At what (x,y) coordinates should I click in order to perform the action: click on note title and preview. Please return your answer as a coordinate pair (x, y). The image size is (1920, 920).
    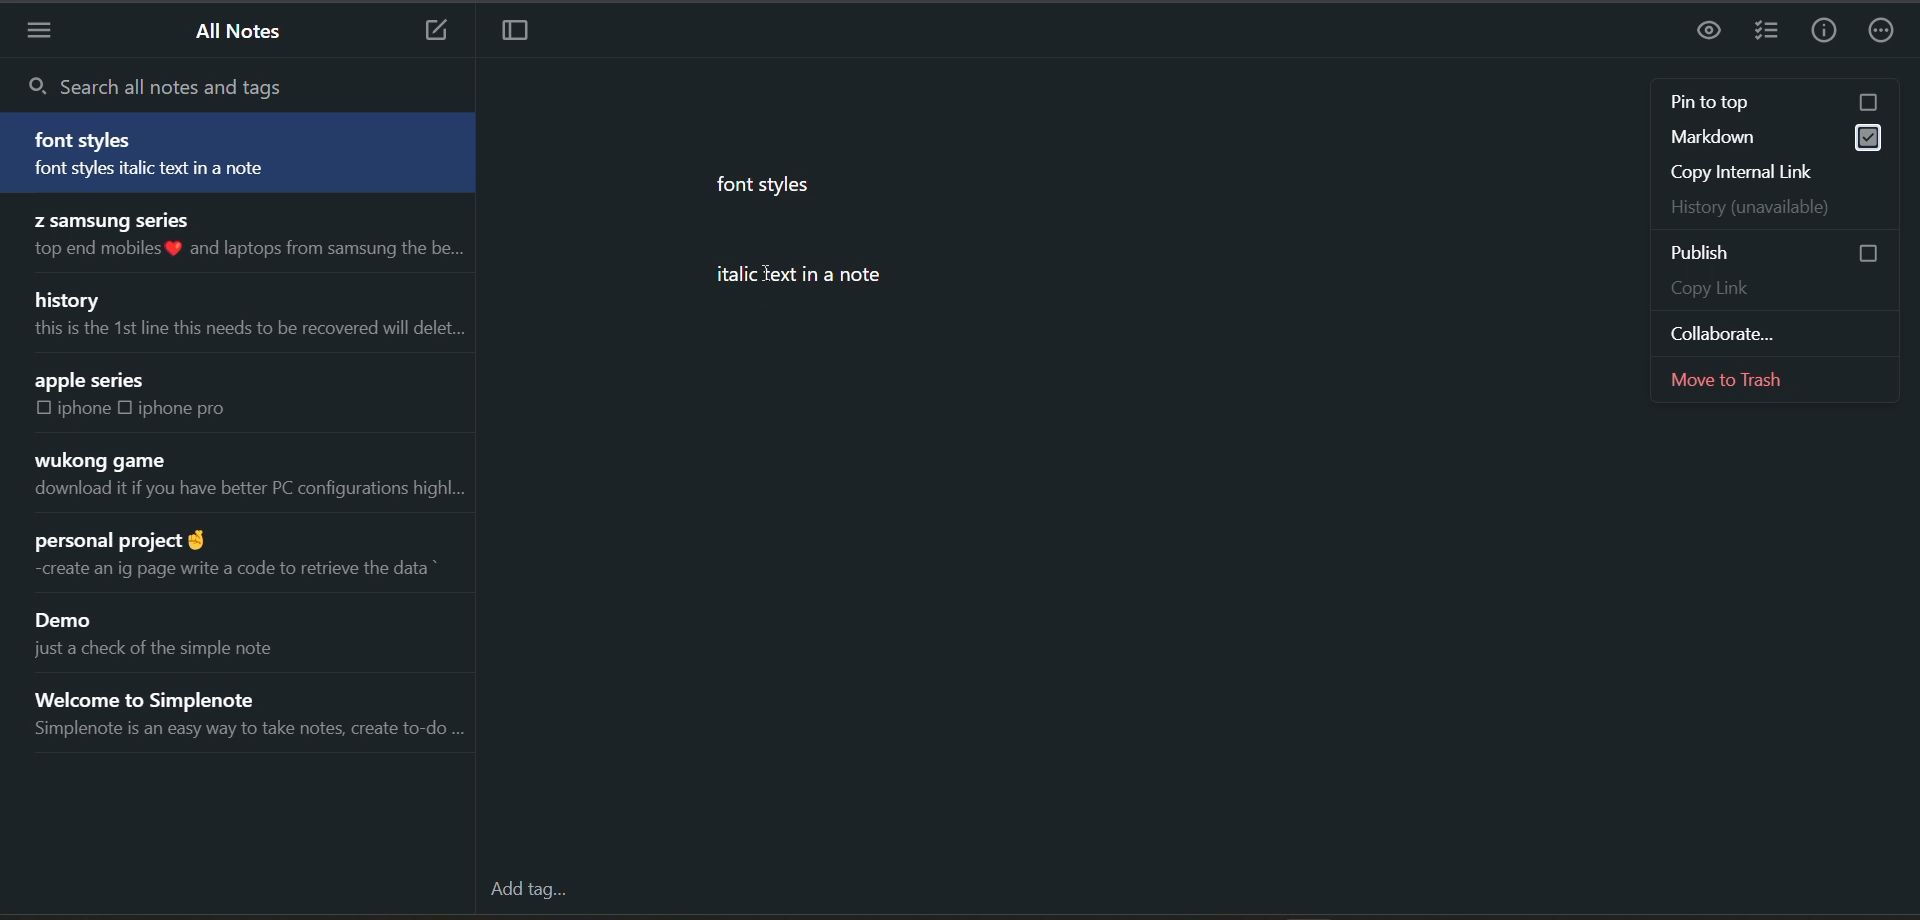
    Looking at the image, I should click on (257, 714).